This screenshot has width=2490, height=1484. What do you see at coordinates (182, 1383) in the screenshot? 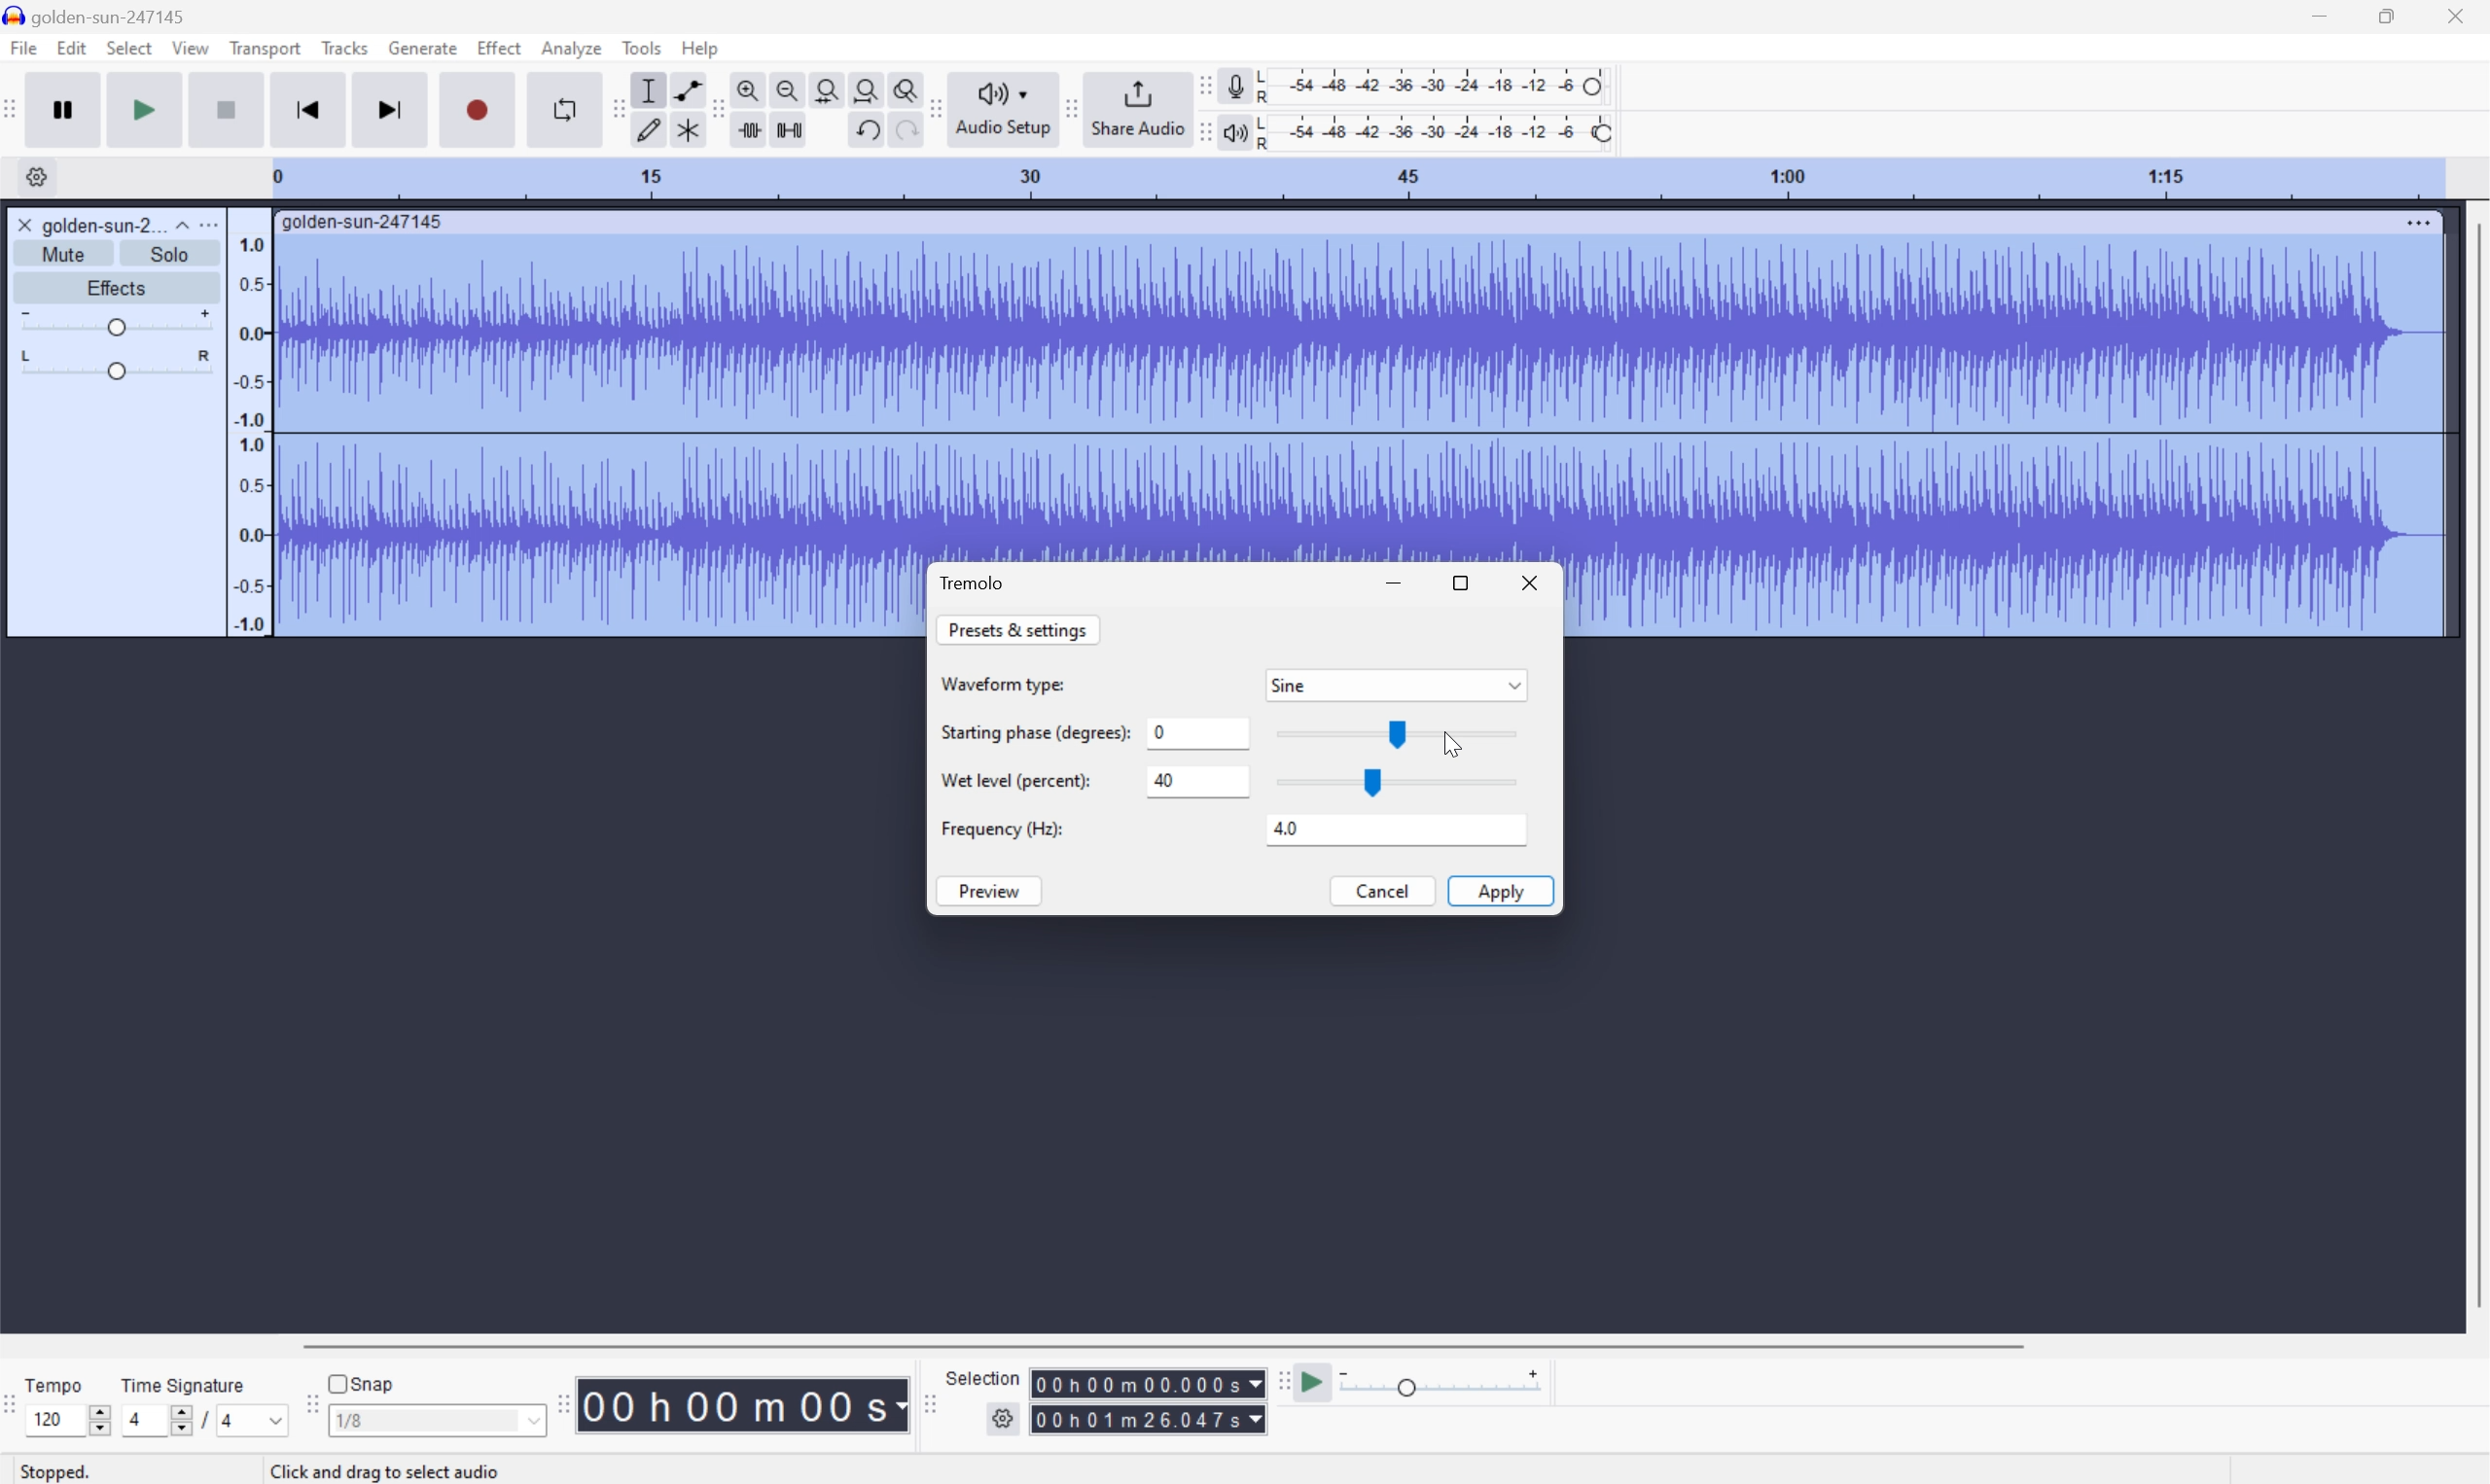
I see `Time signature` at bounding box center [182, 1383].